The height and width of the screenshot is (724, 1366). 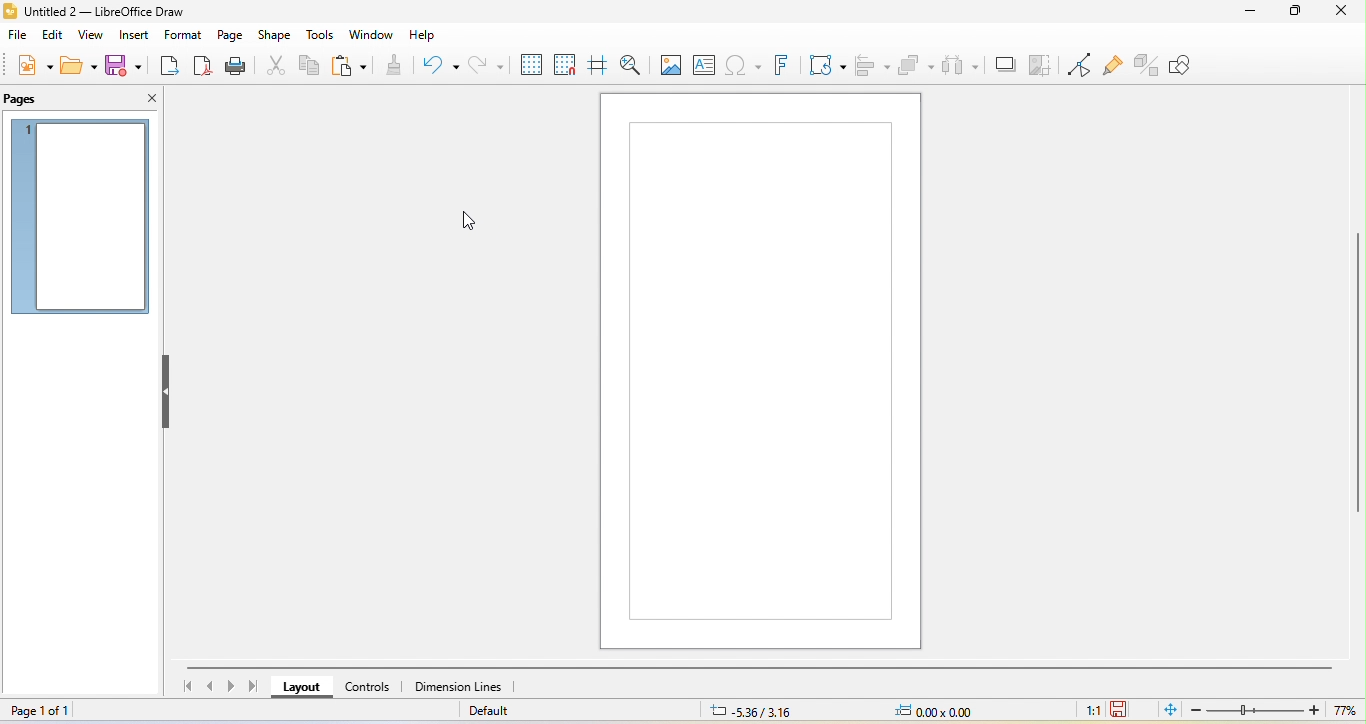 What do you see at coordinates (531, 64) in the screenshot?
I see `display to grid` at bounding box center [531, 64].